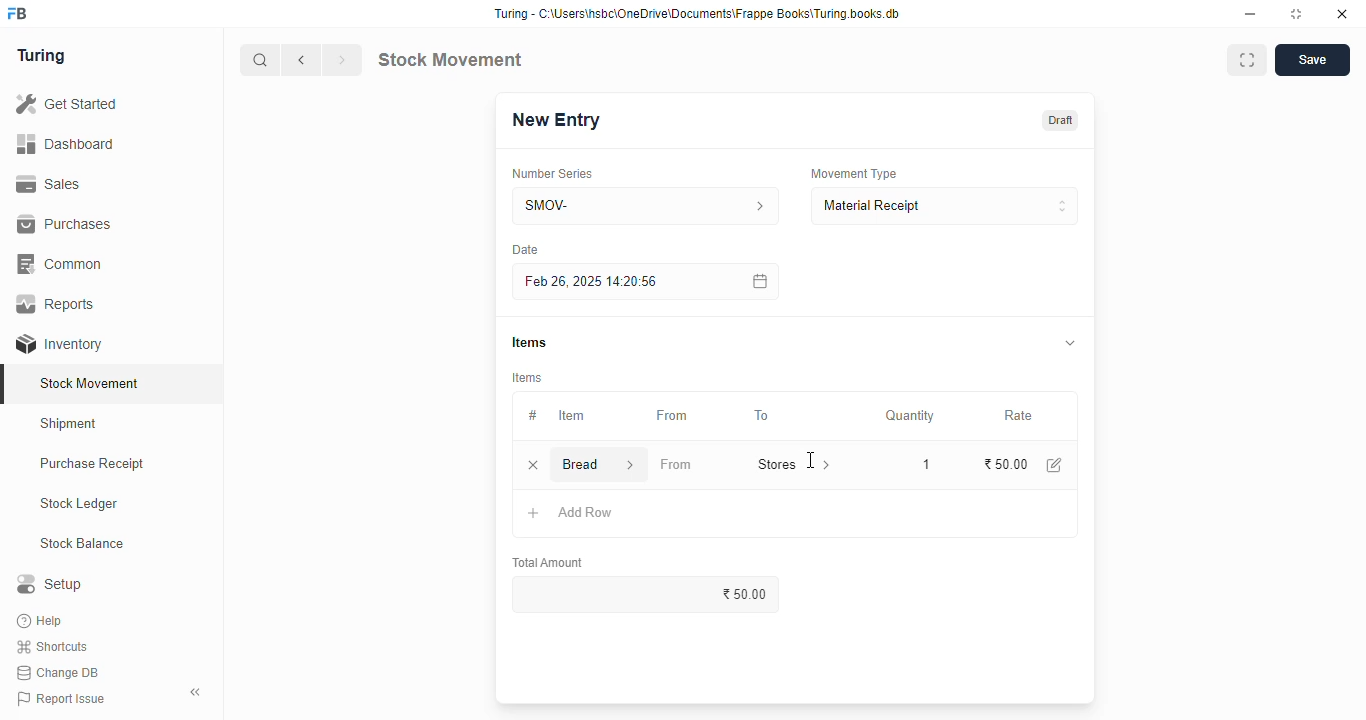 Image resolution: width=1366 pixels, height=720 pixels. What do you see at coordinates (58, 673) in the screenshot?
I see `change DB` at bounding box center [58, 673].